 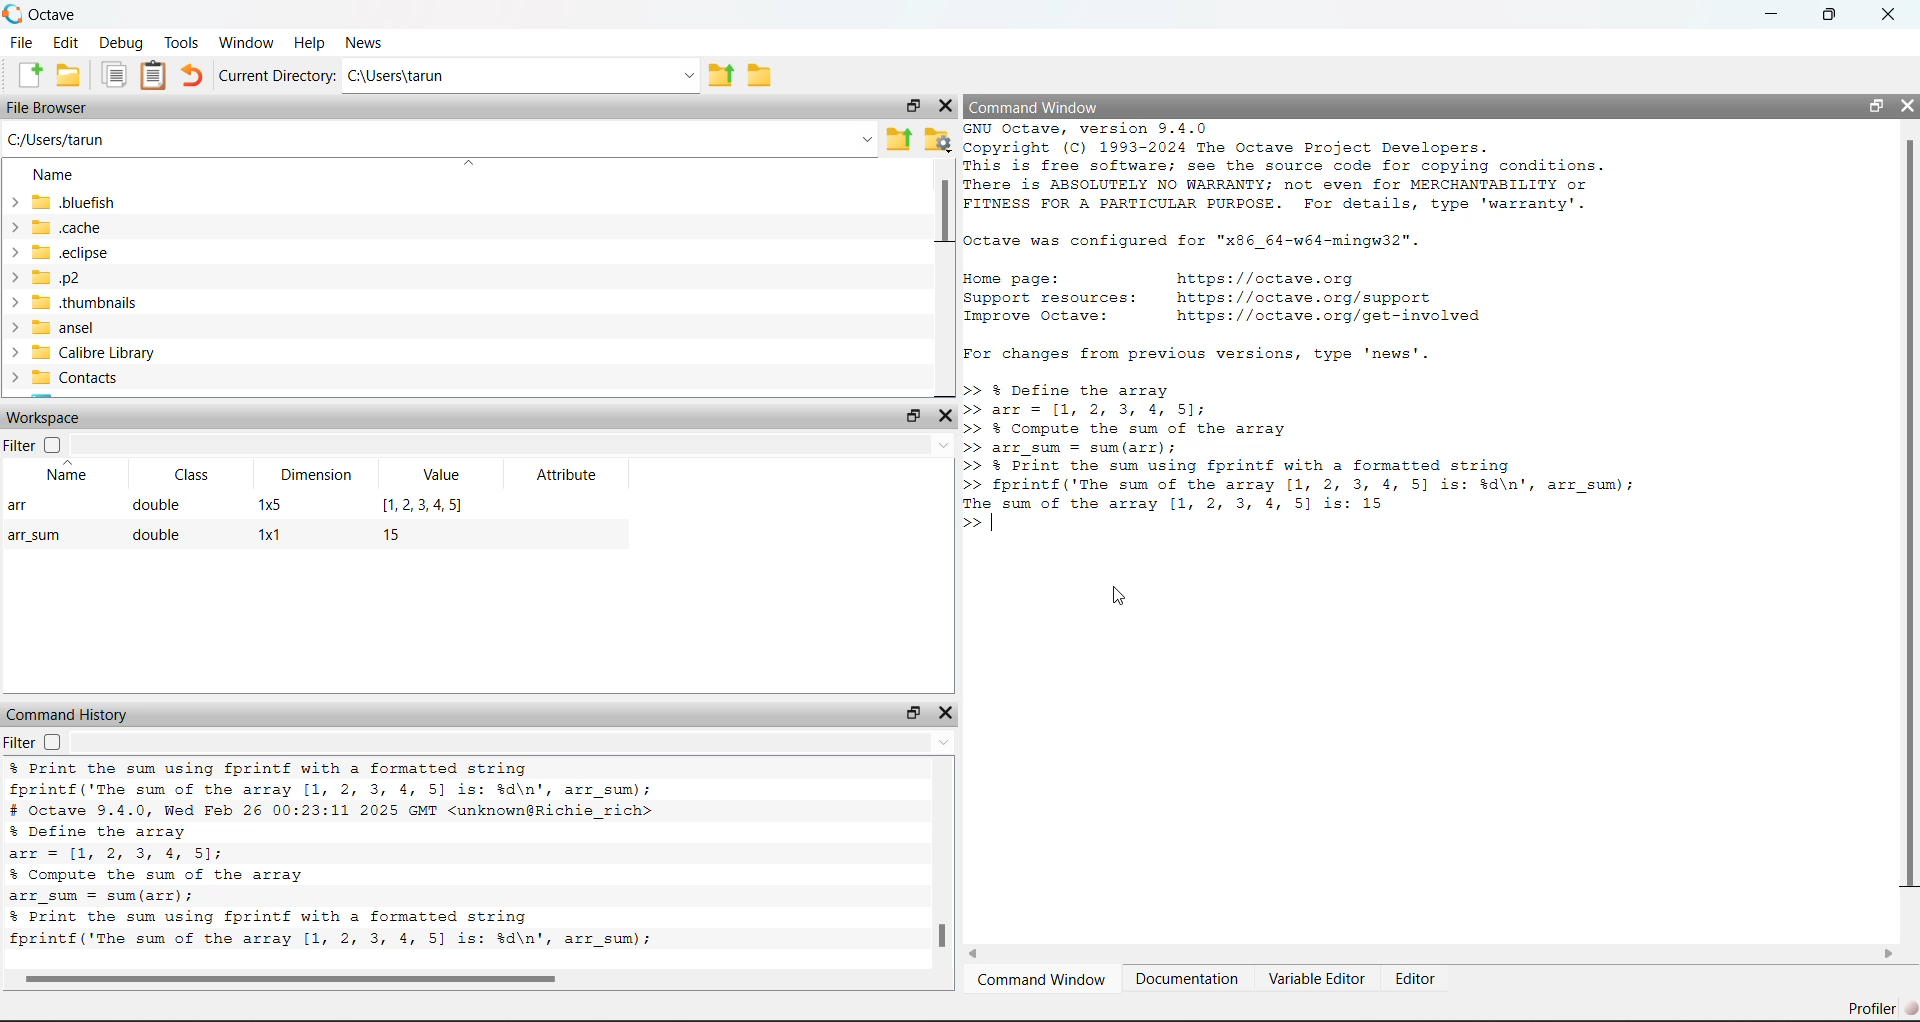 What do you see at coordinates (64, 201) in the screenshot?
I see `bluefish` at bounding box center [64, 201].